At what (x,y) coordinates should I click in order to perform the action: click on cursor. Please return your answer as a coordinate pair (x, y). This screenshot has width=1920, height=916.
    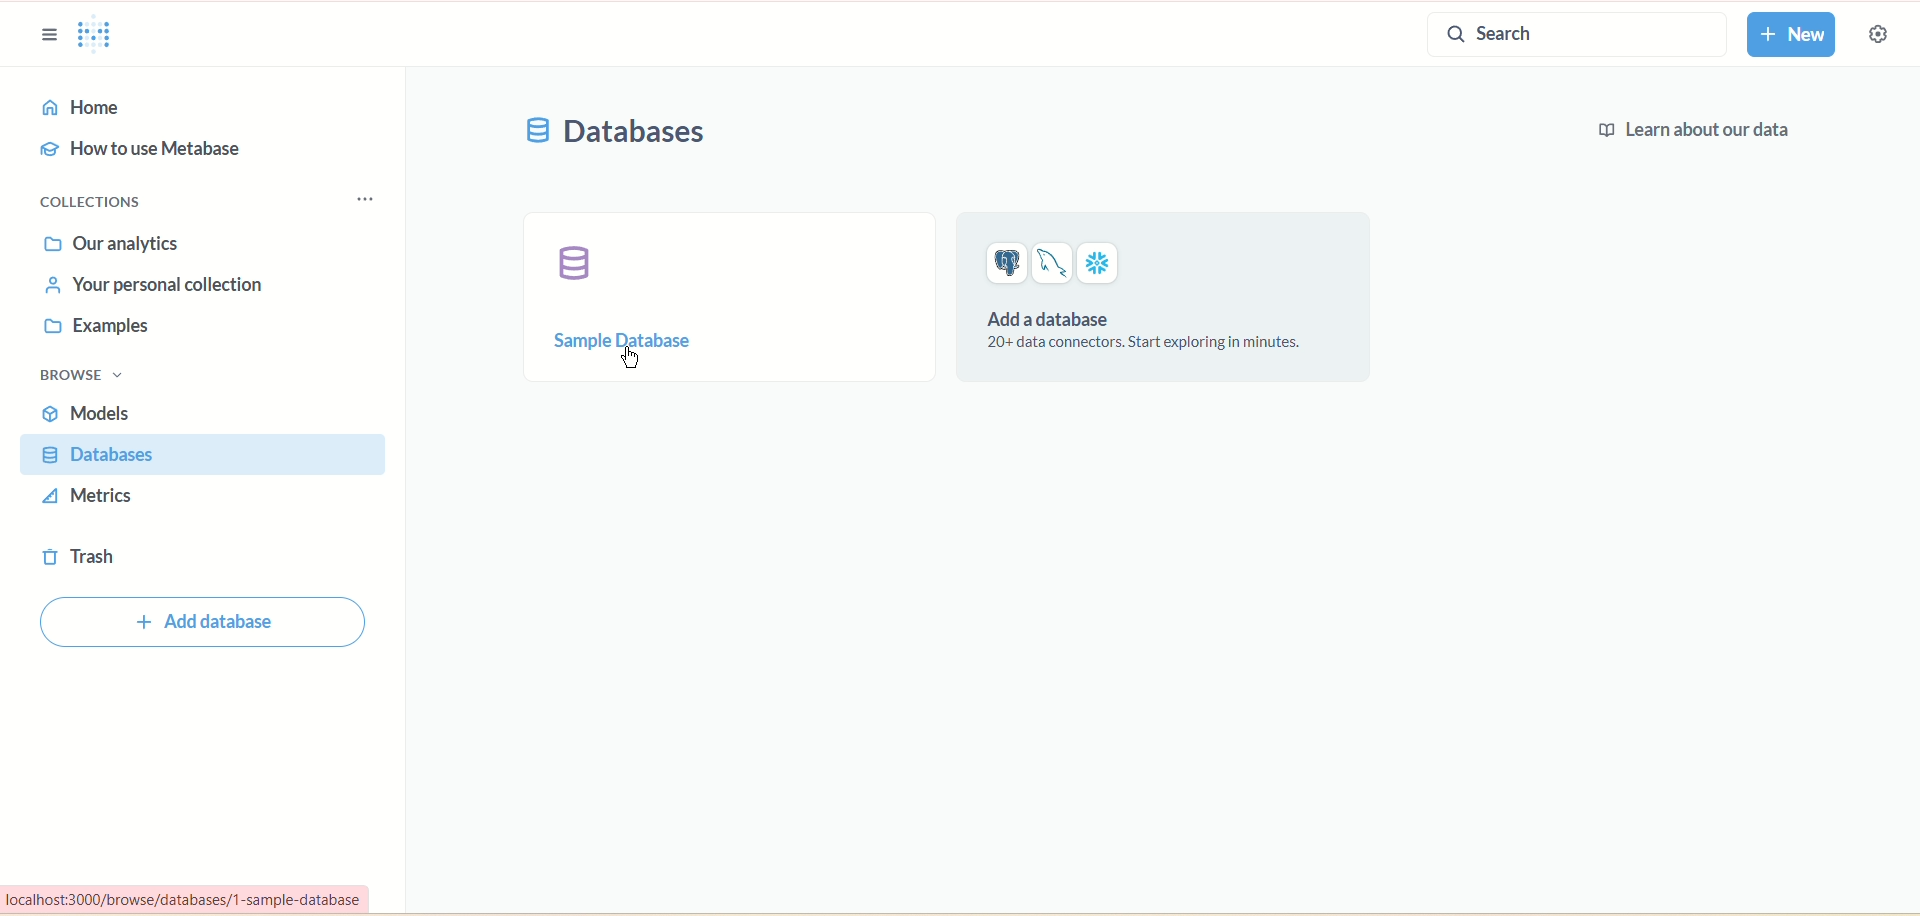
    Looking at the image, I should click on (629, 361).